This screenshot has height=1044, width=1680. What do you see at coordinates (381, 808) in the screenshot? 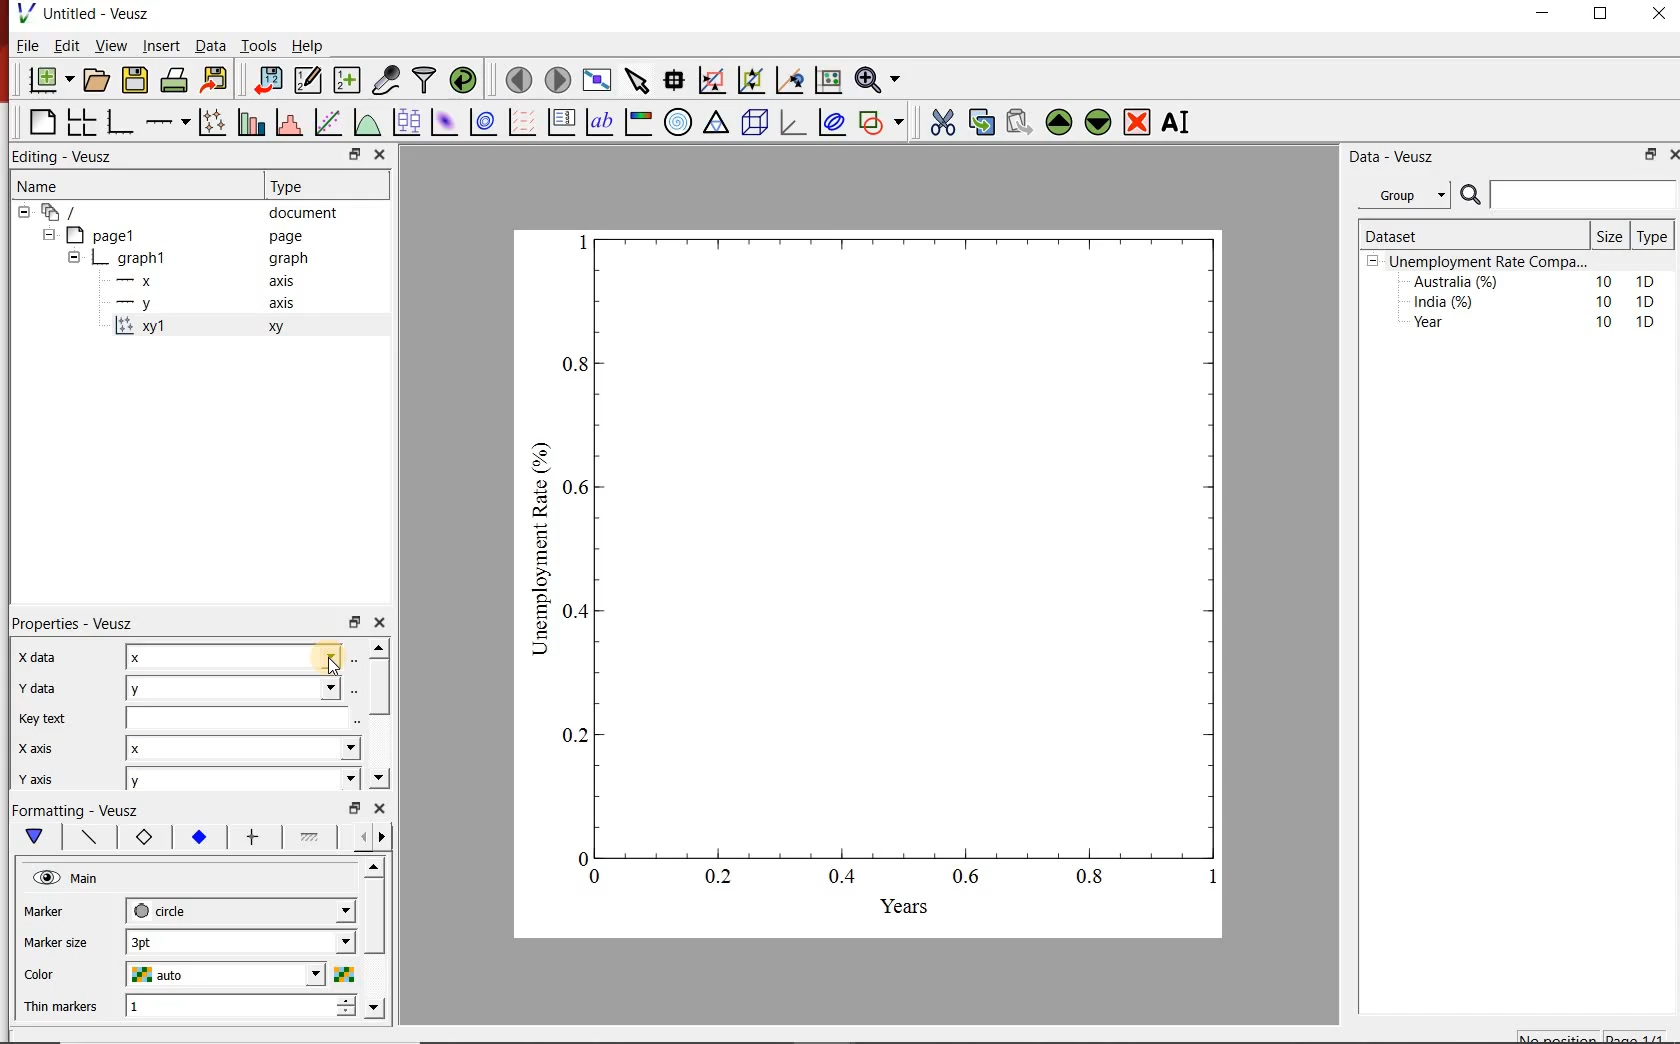
I see `close` at bounding box center [381, 808].